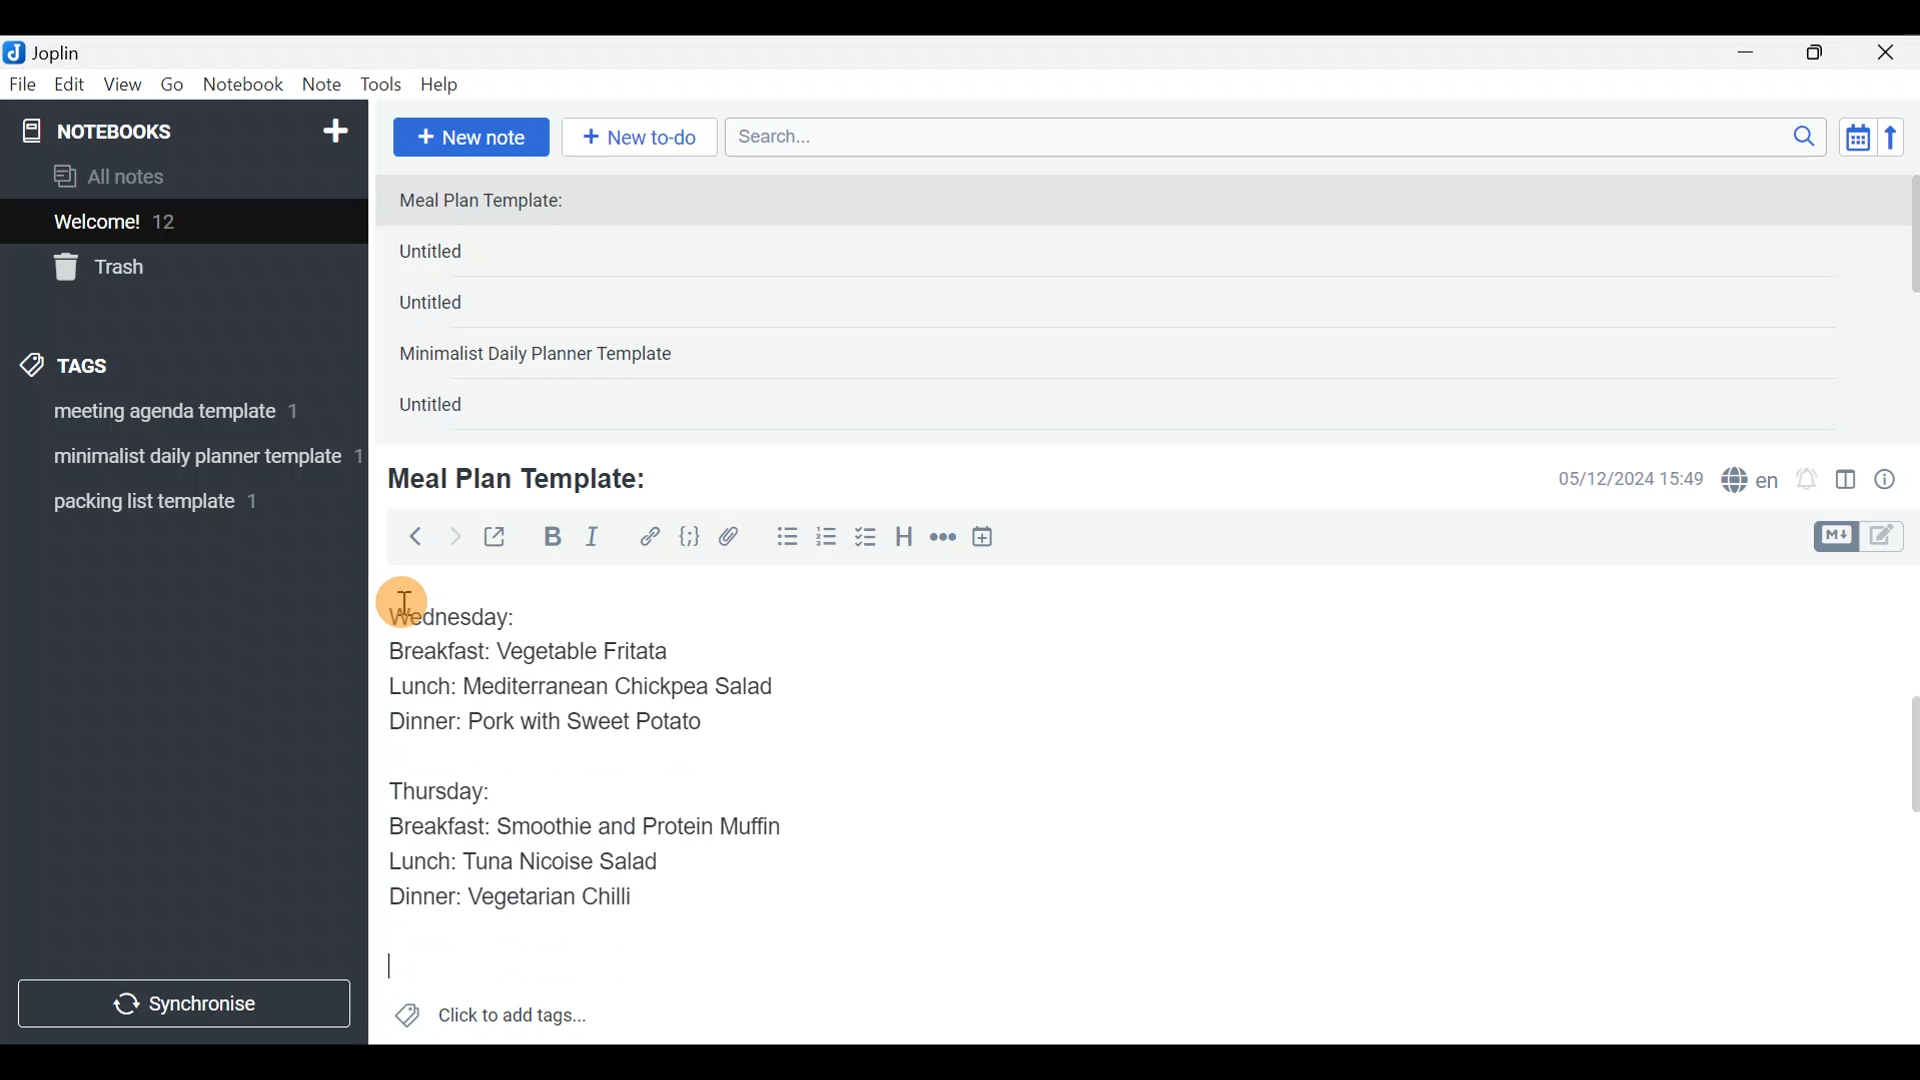  Describe the element at coordinates (526, 898) in the screenshot. I see `Dinner: Vegetarian Chilli` at that location.